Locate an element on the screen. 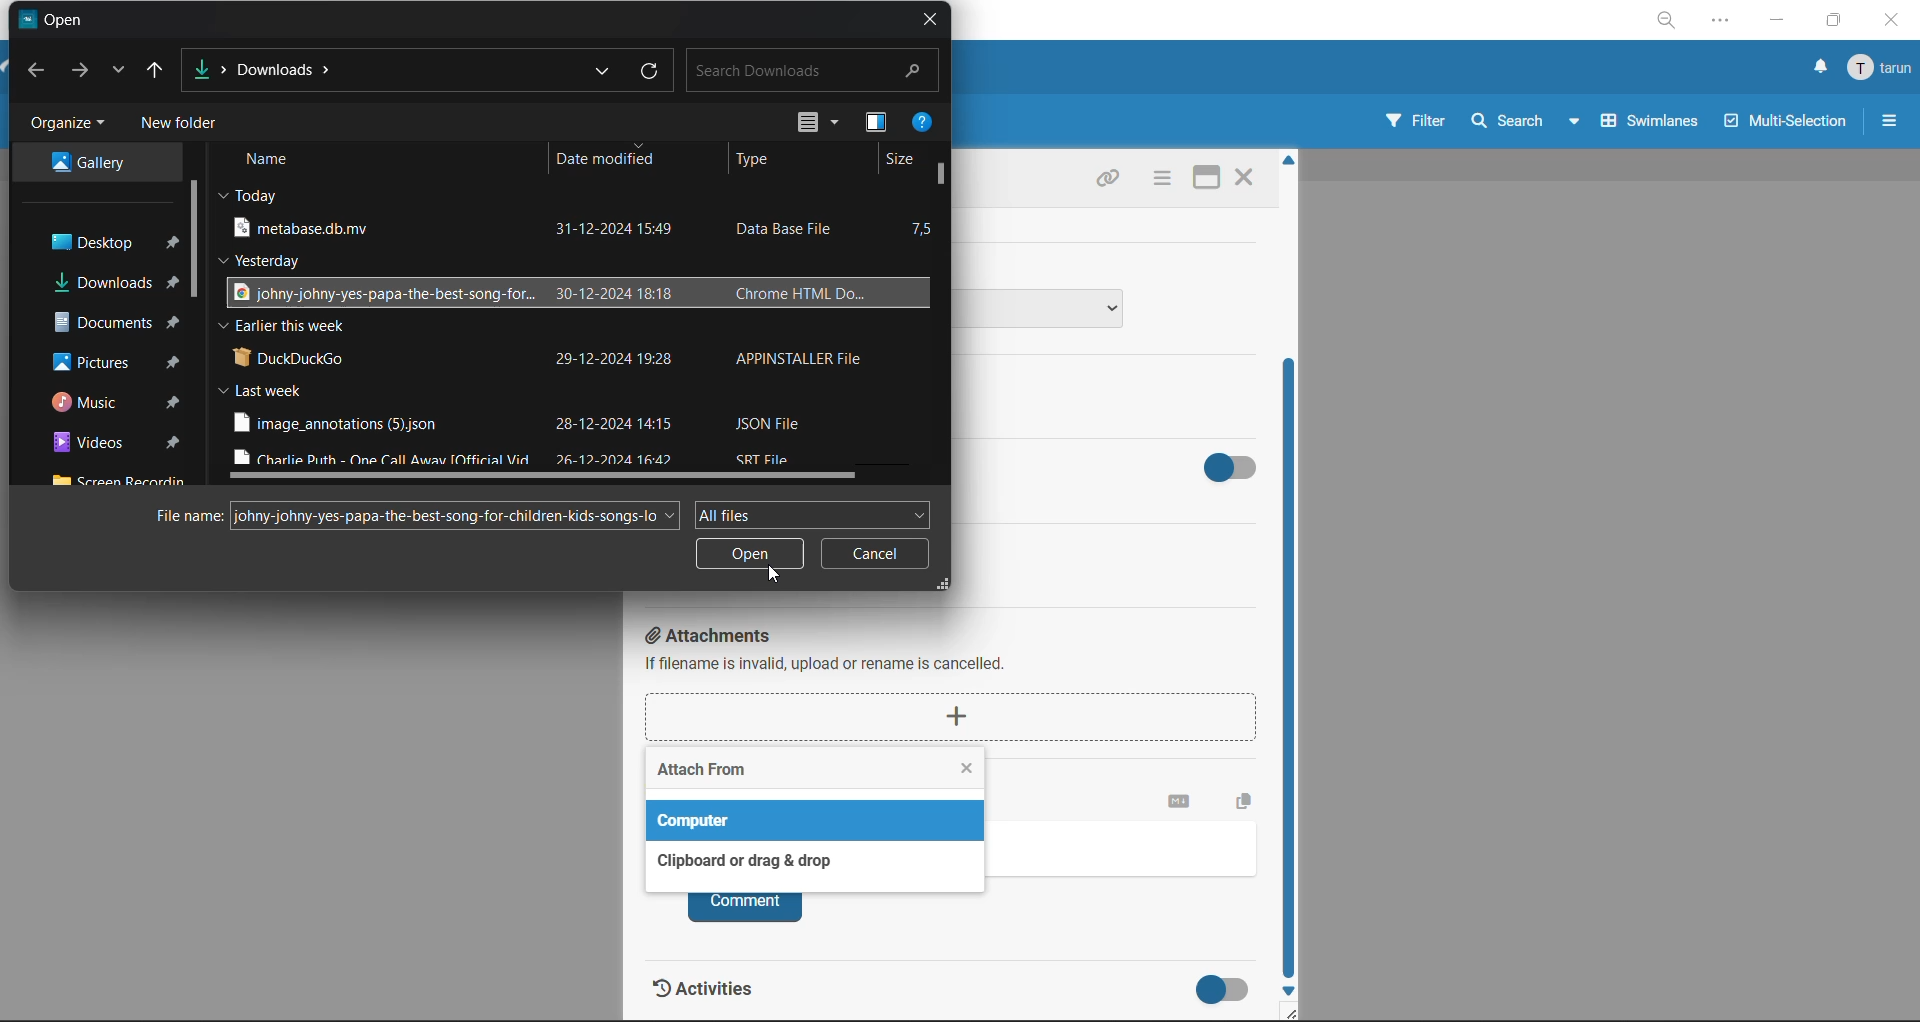  search is located at coordinates (1527, 120).